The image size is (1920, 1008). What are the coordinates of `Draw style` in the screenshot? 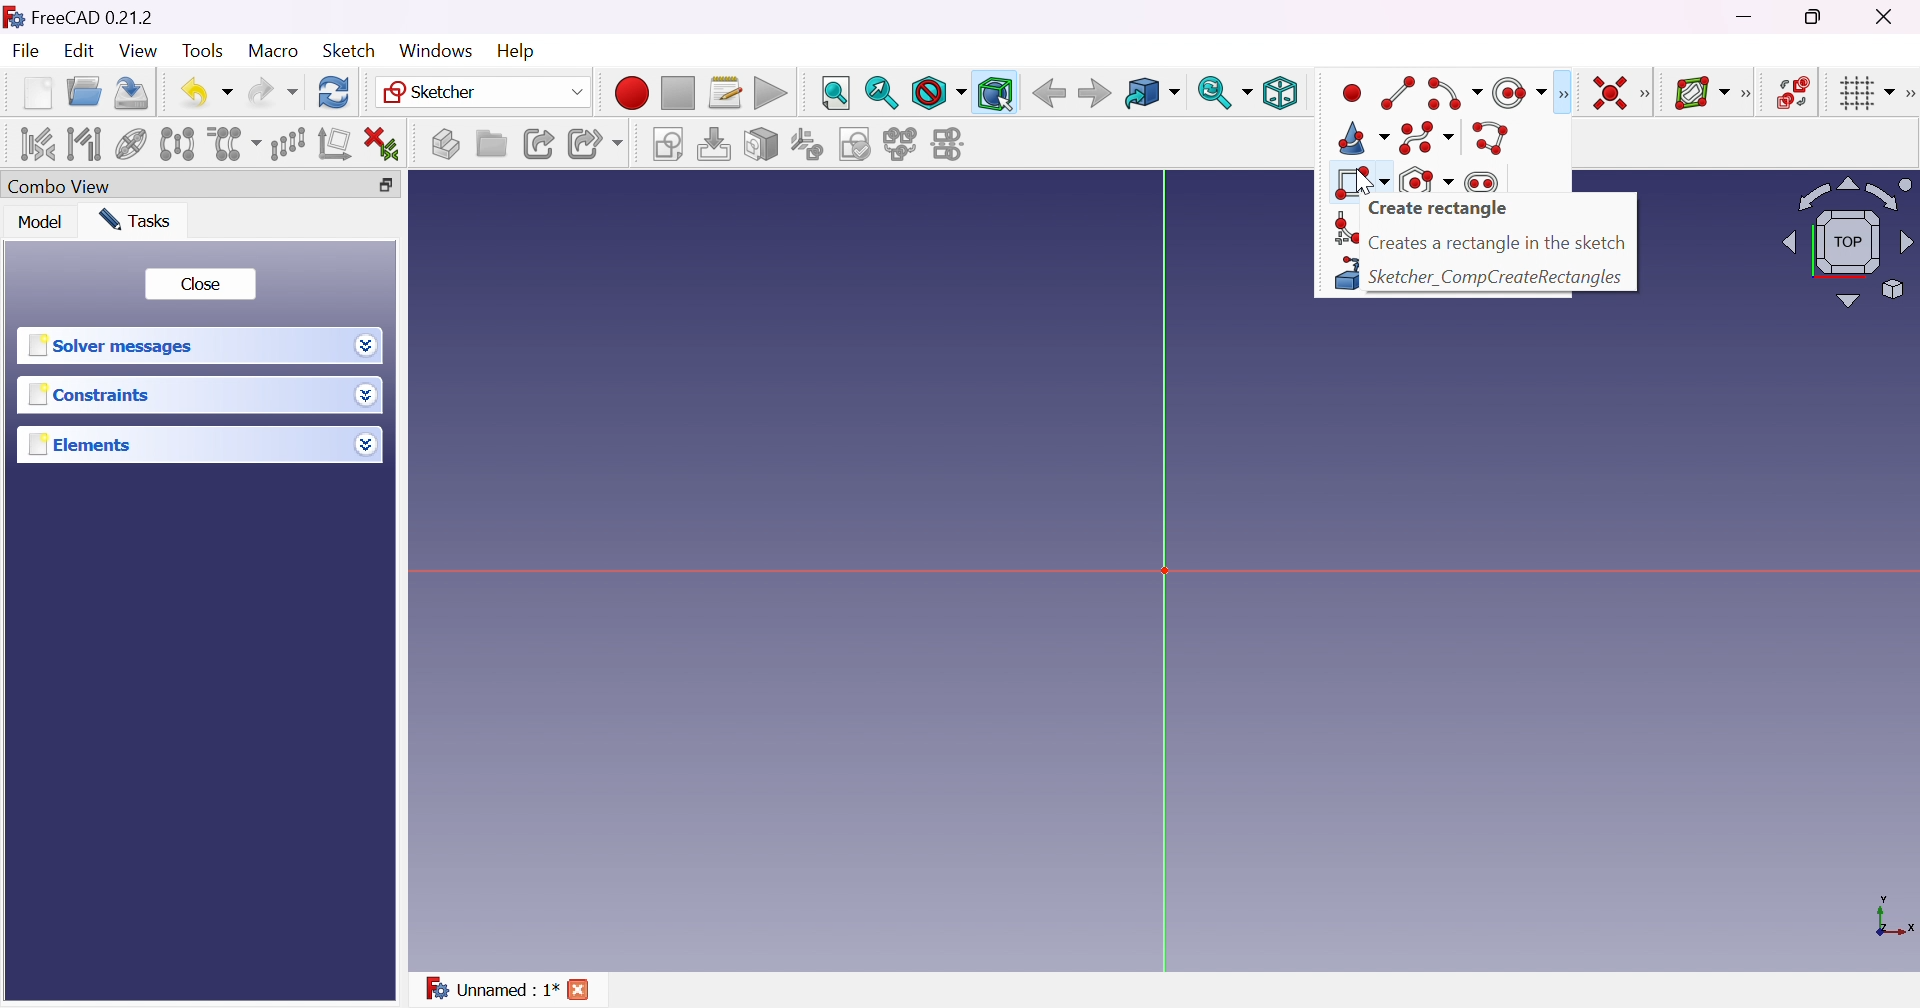 It's located at (937, 93).